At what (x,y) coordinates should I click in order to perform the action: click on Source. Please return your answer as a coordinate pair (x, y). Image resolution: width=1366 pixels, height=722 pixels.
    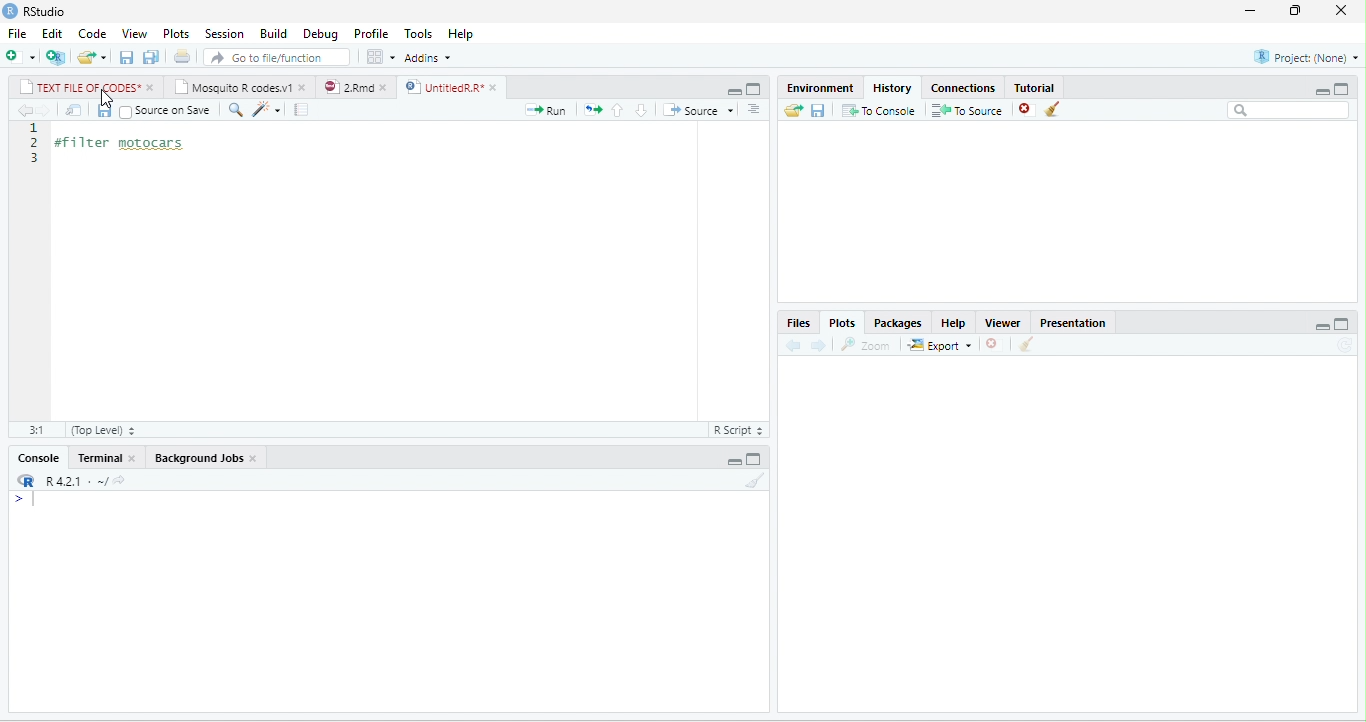
    Looking at the image, I should click on (699, 109).